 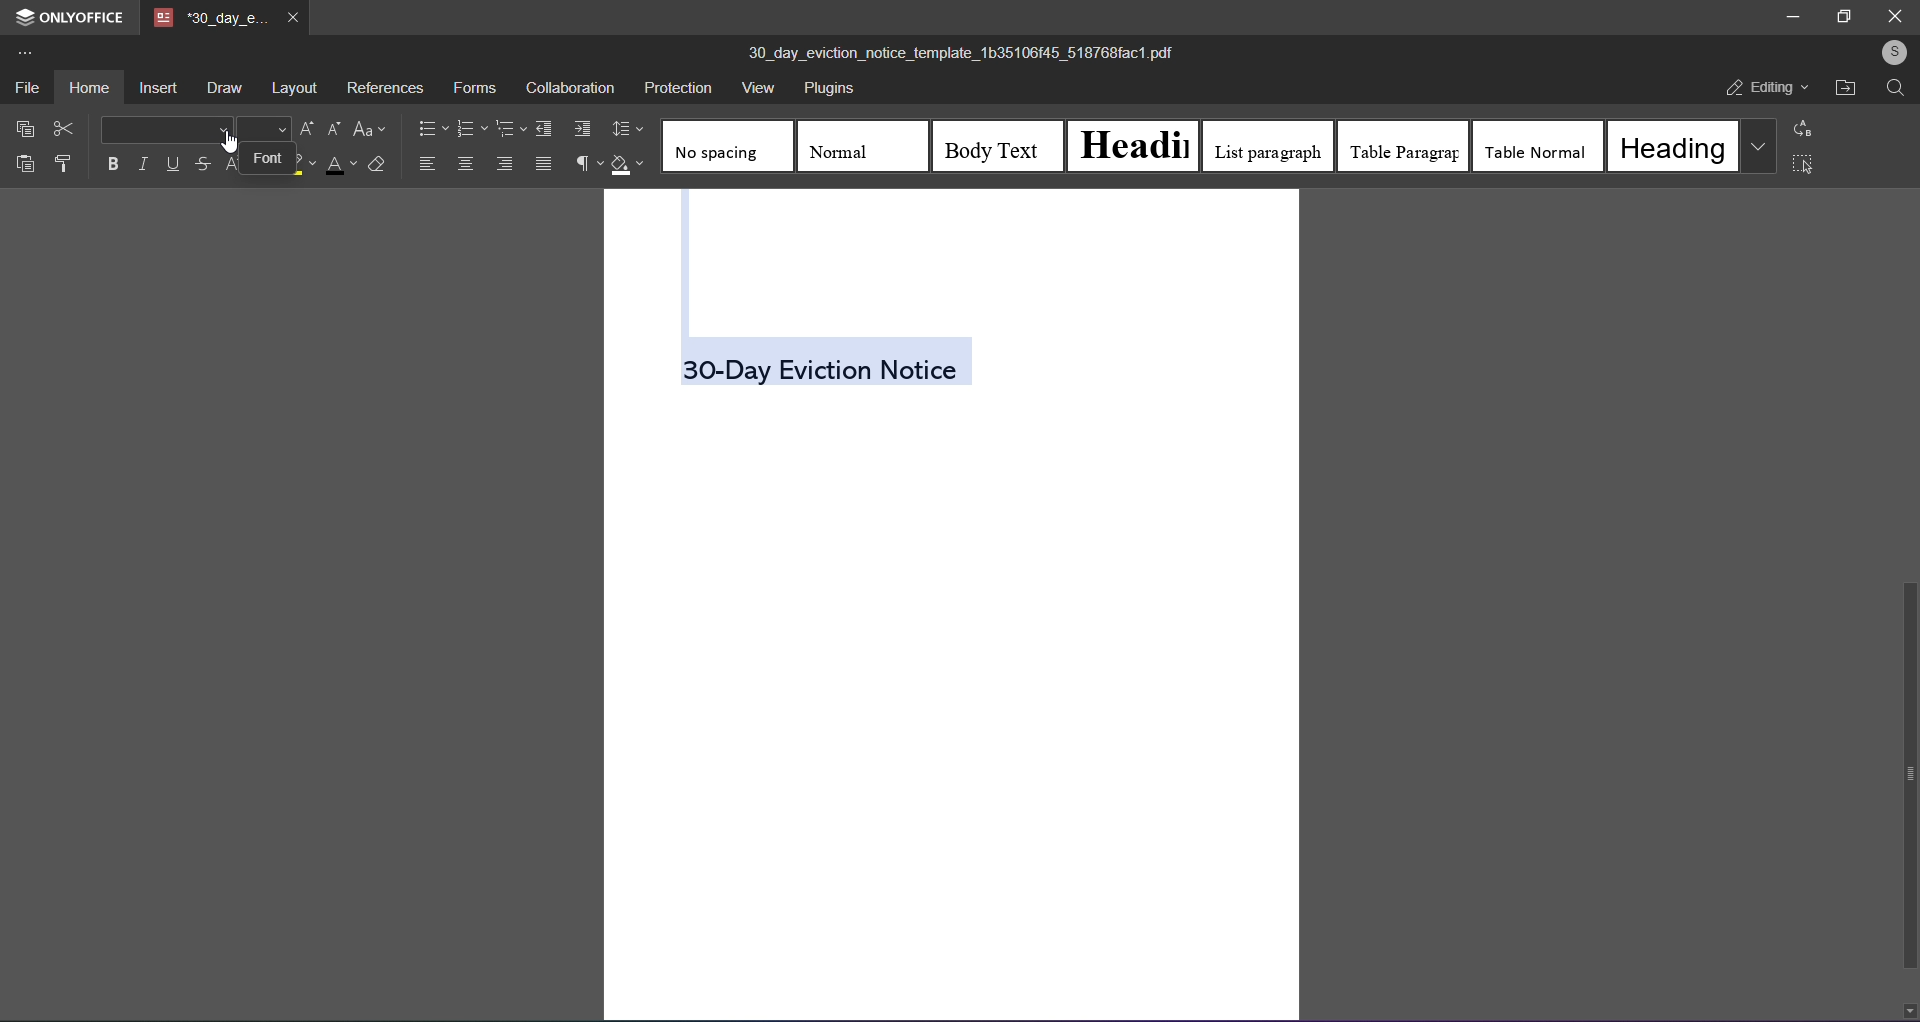 What do you see at coordinates (209, 18) in the screenshot?
I see `tab name` at bounding box center [209, 18].